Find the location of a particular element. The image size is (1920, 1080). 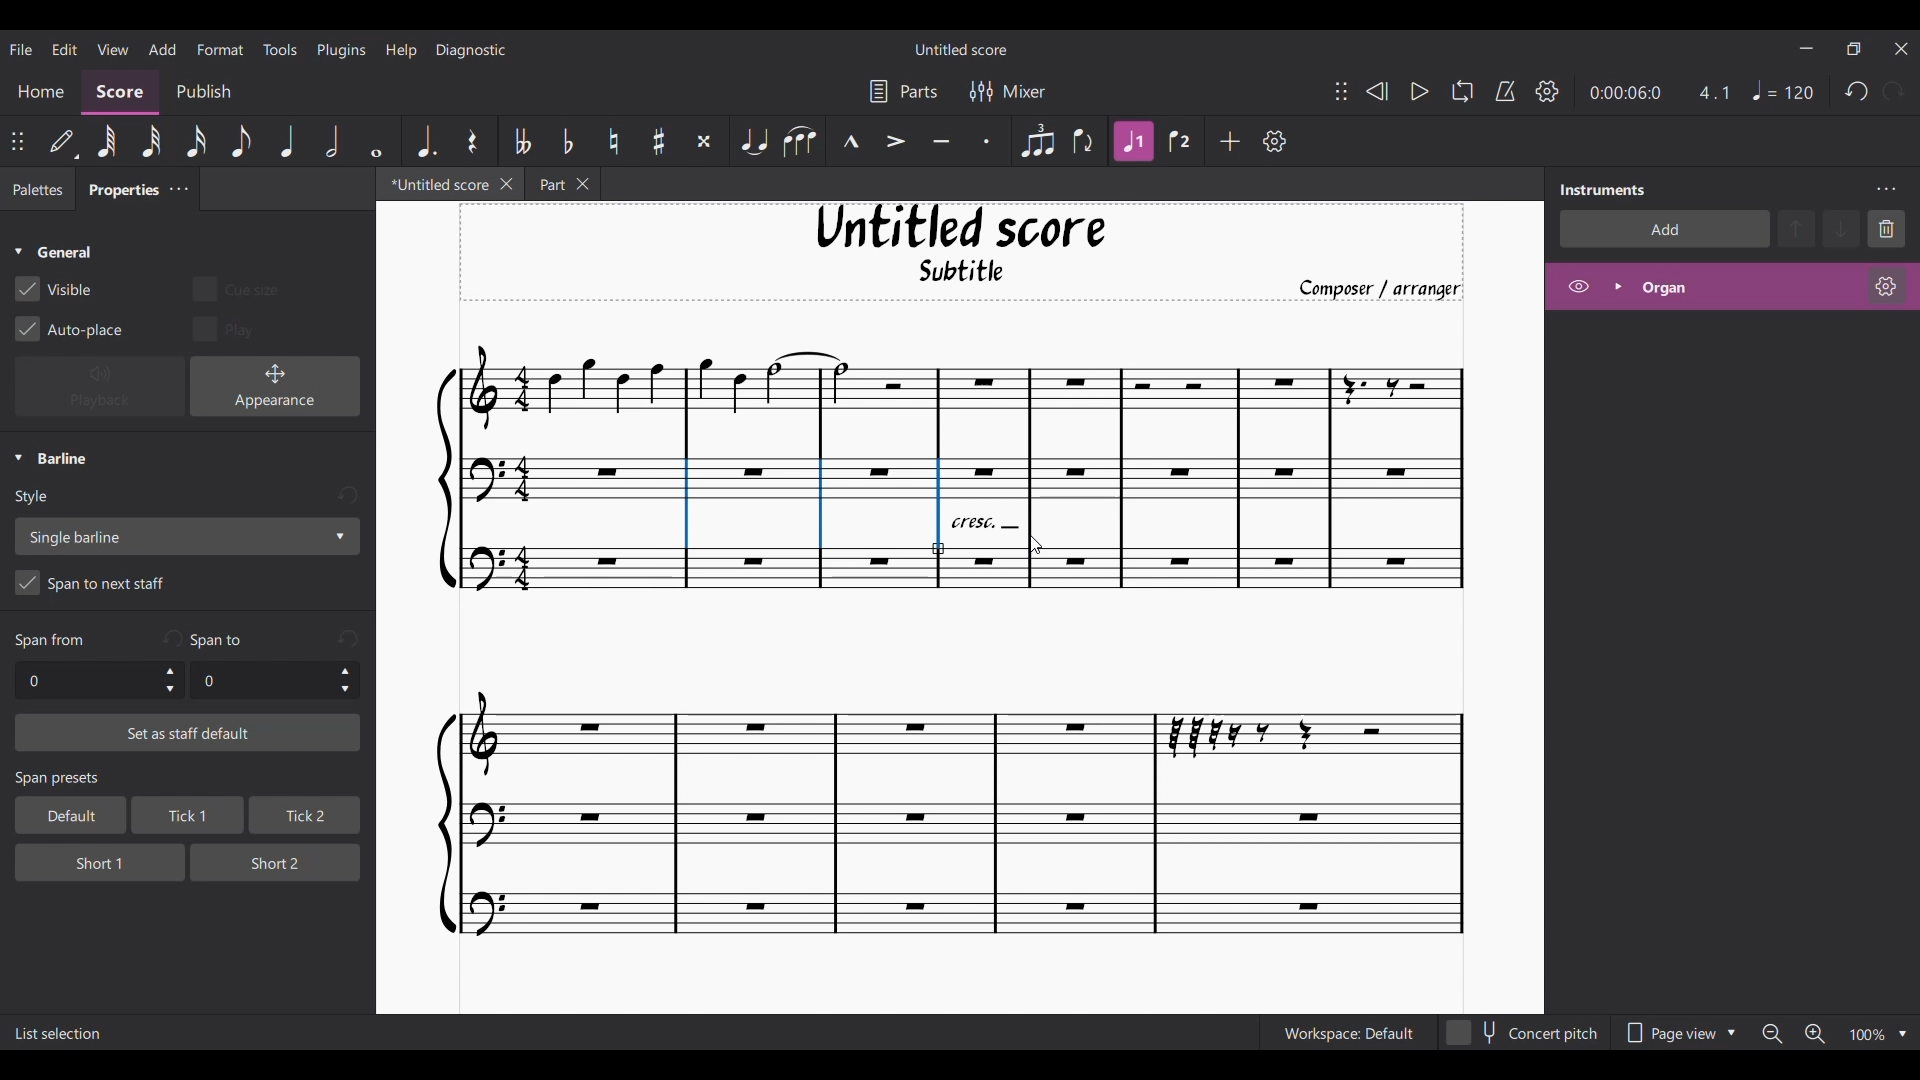

Playback settings is located at coordinates (1547, 91).